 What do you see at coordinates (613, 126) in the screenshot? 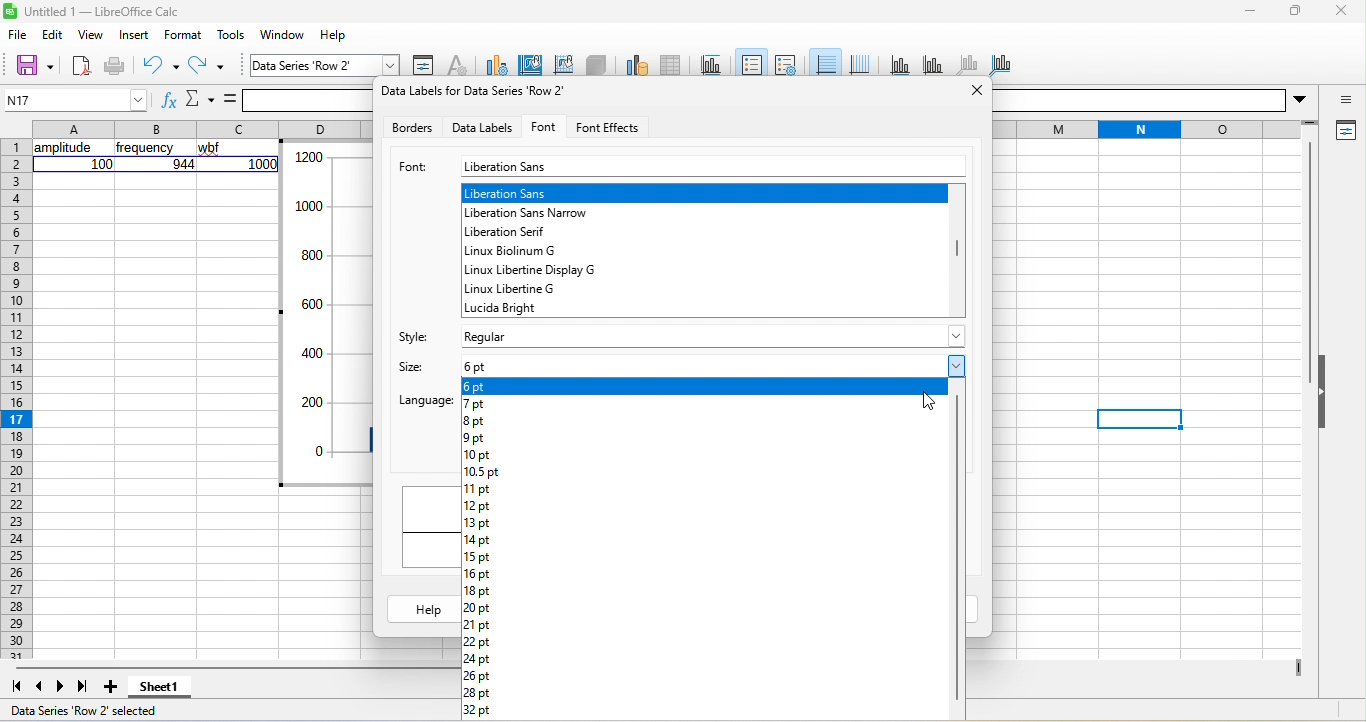
I see `font effects` at bounding box center [613, 126].